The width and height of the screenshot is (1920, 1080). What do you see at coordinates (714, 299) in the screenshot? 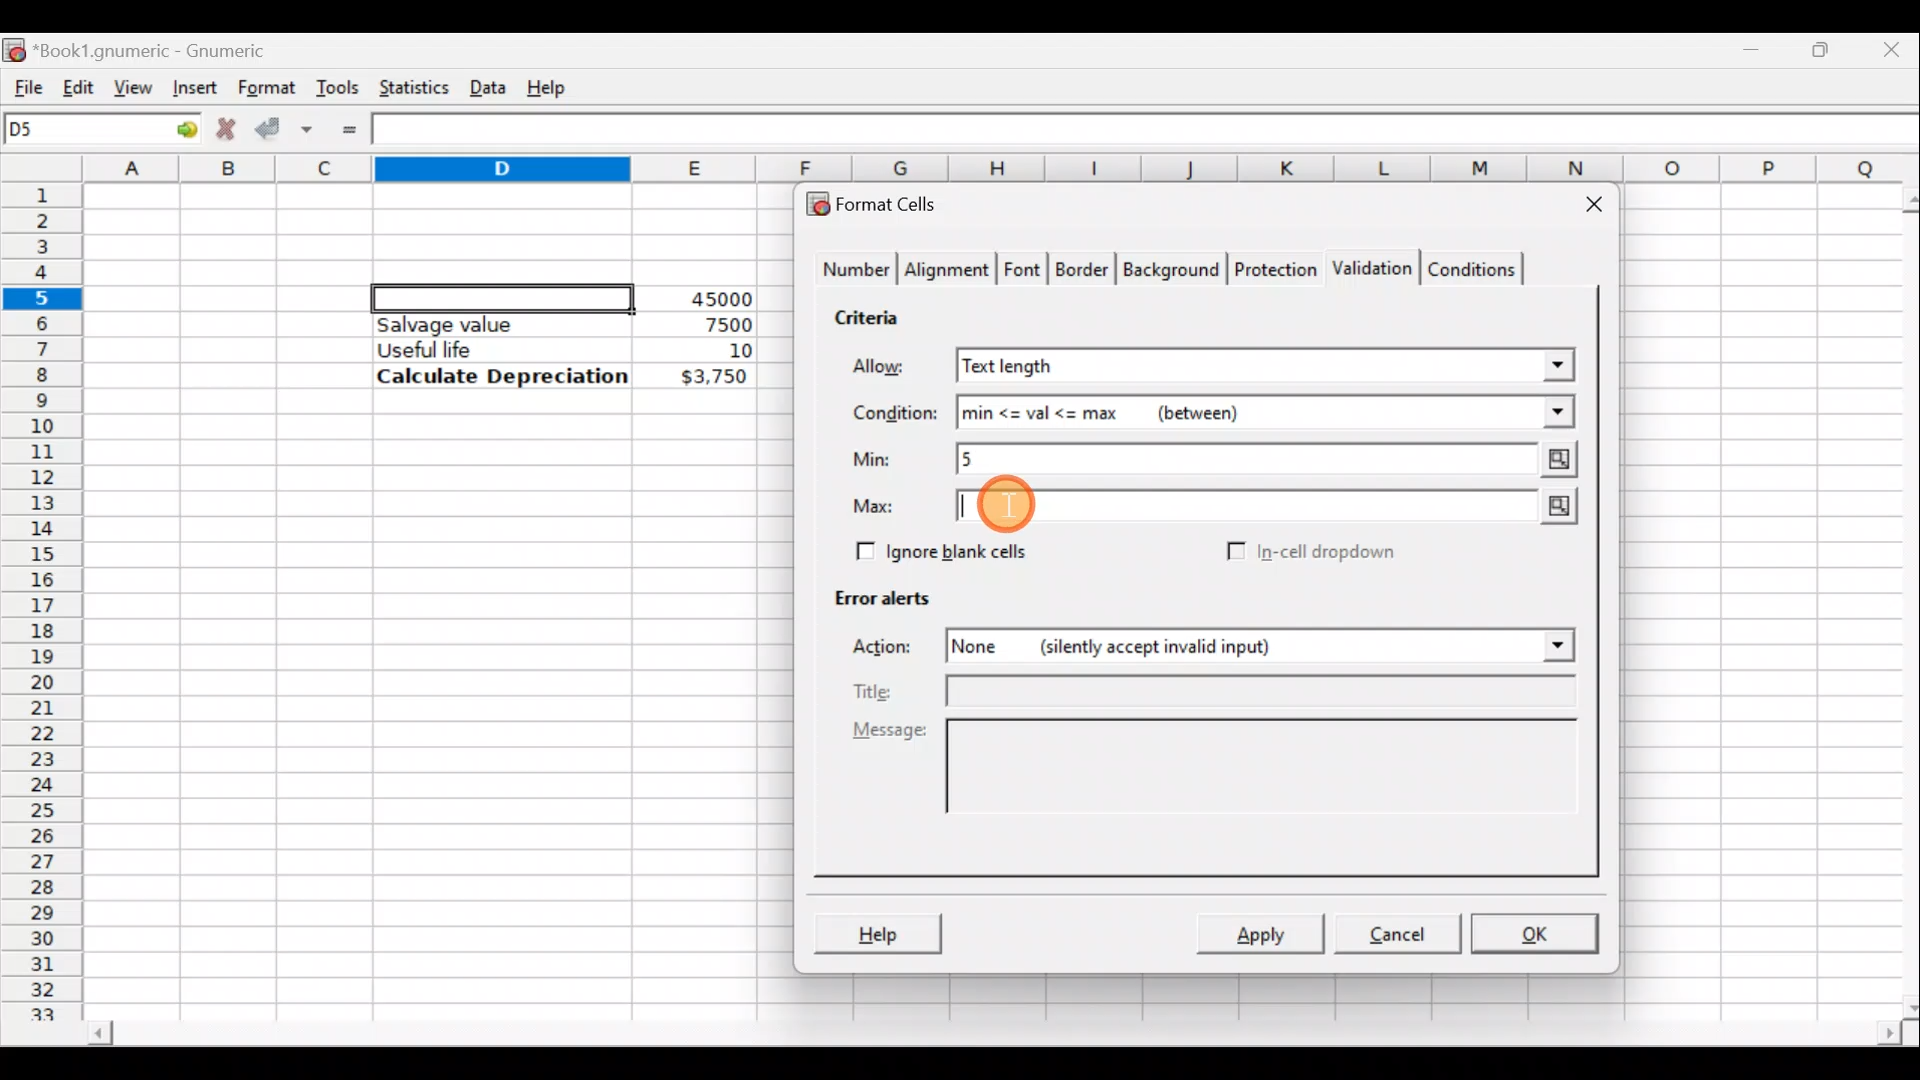
I see `45000` at bounding box center [714, 299].